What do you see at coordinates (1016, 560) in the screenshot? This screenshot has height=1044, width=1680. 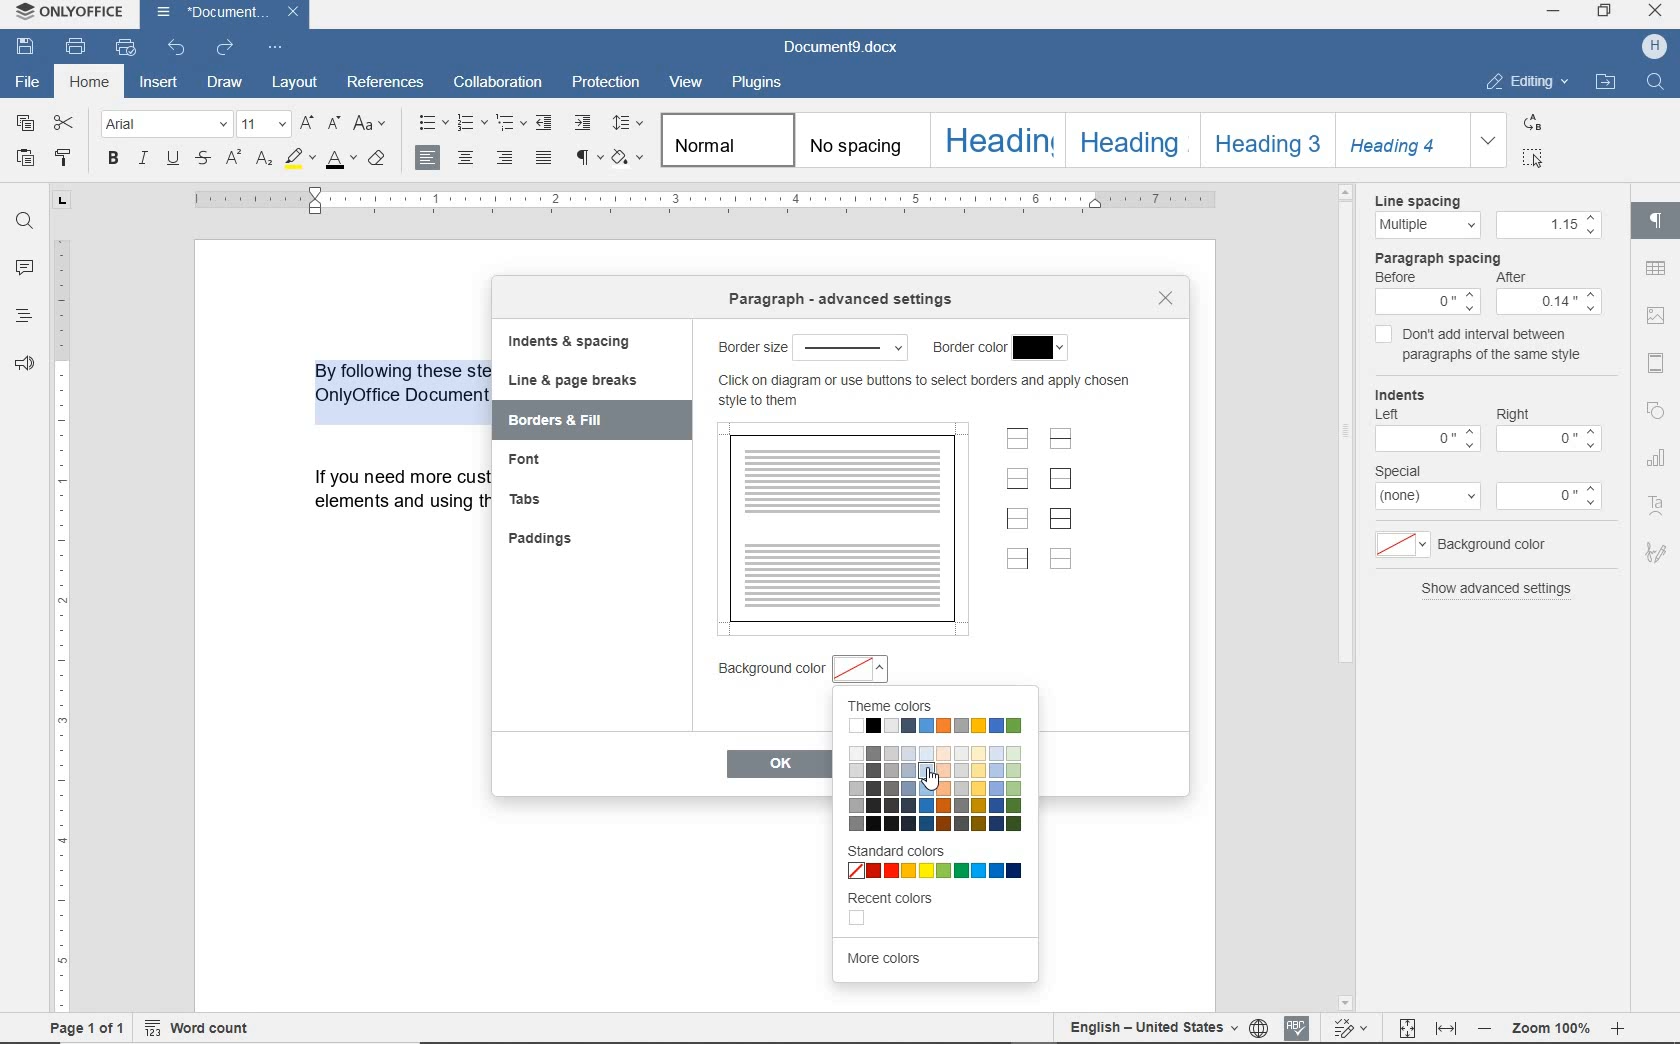 I see `set right border only` at bounding box center [1016, 560].